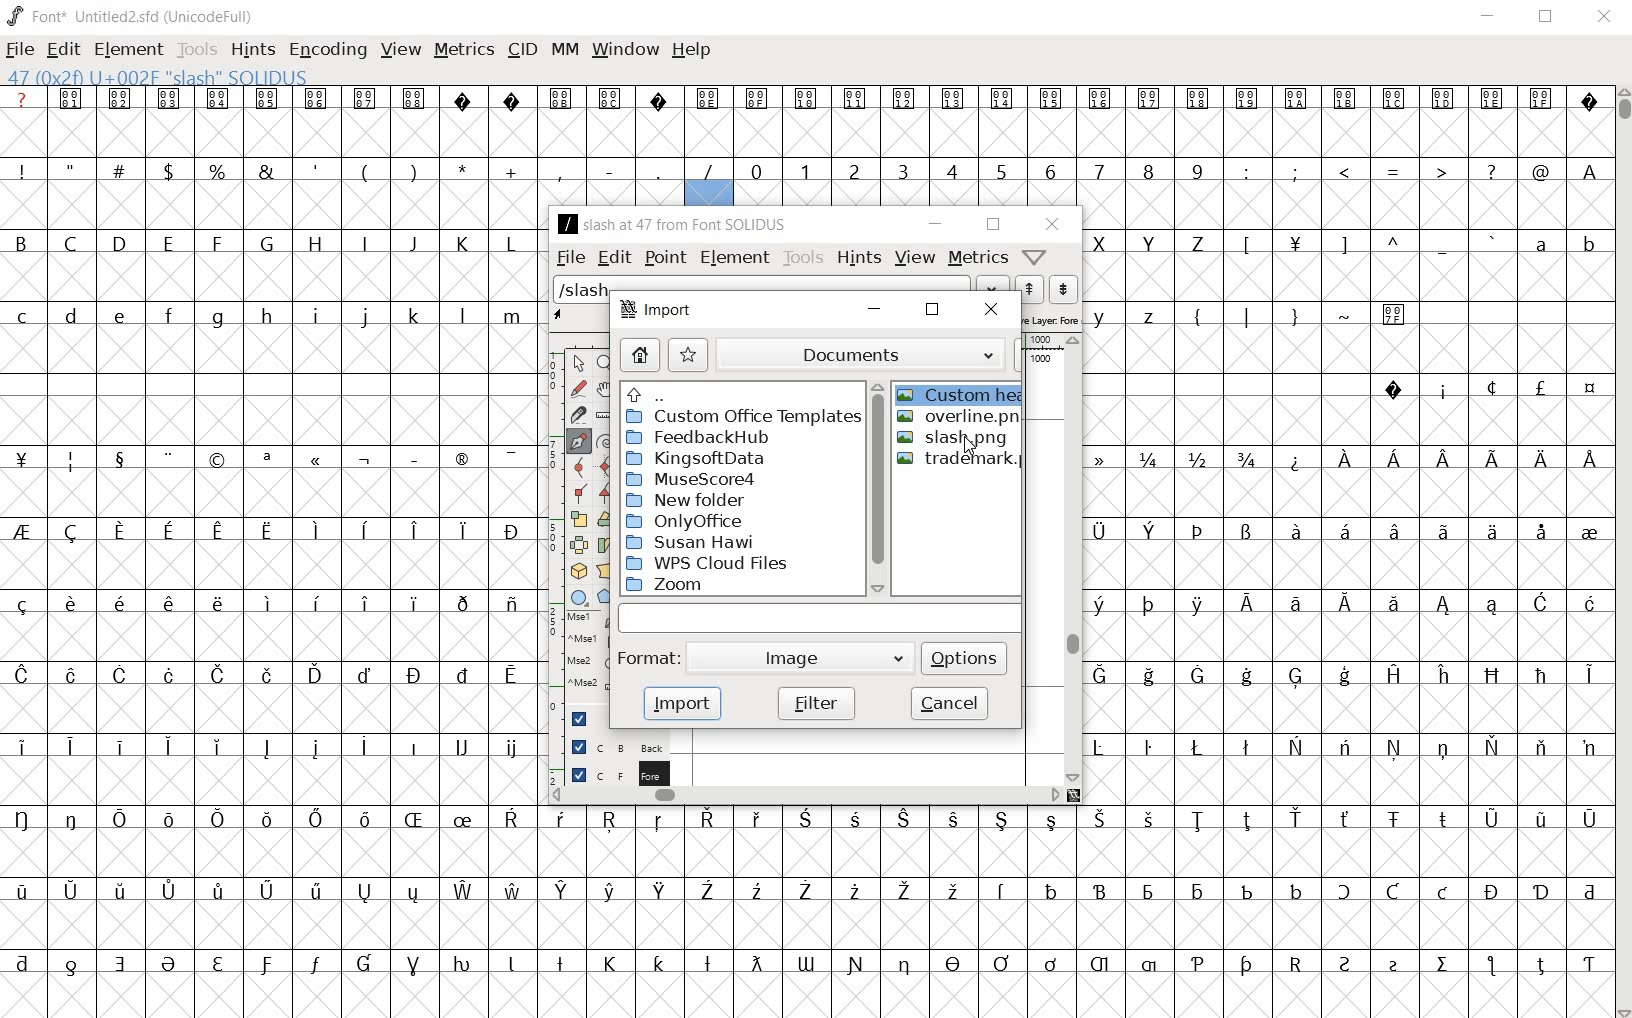 This screenshot has width=1632, height=1018. What do you see at coordinates (1487, 19) in the screenshot?
I see `MINIMIZE` at bounding box center [1487, 19].